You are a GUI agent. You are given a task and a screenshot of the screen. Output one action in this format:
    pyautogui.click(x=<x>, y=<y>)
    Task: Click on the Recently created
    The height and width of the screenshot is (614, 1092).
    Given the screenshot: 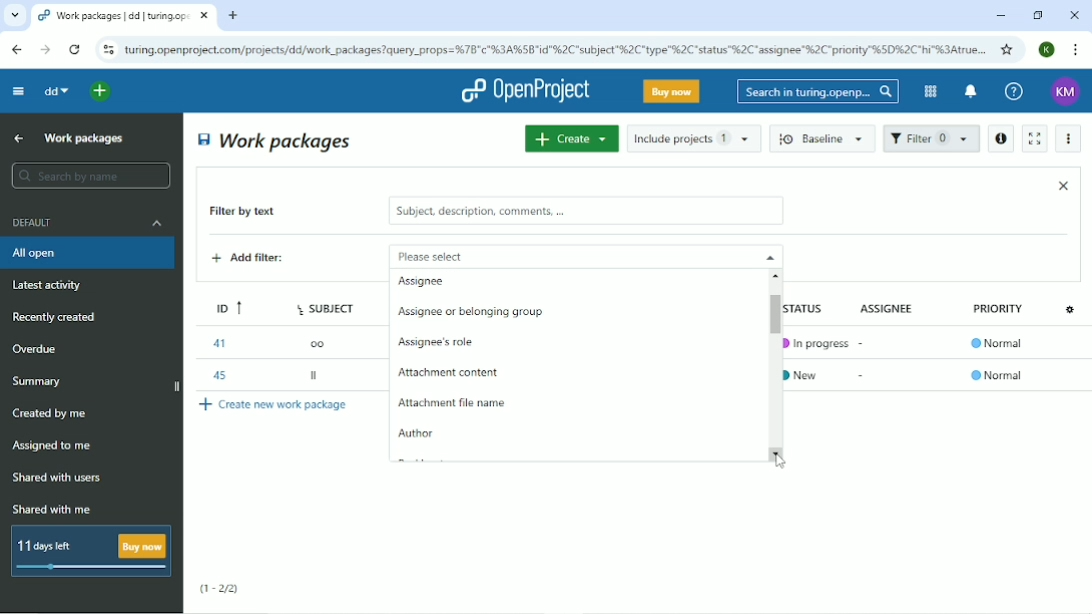 What is the action you would take?
    pyautogui.click(x=58, y=317)
    